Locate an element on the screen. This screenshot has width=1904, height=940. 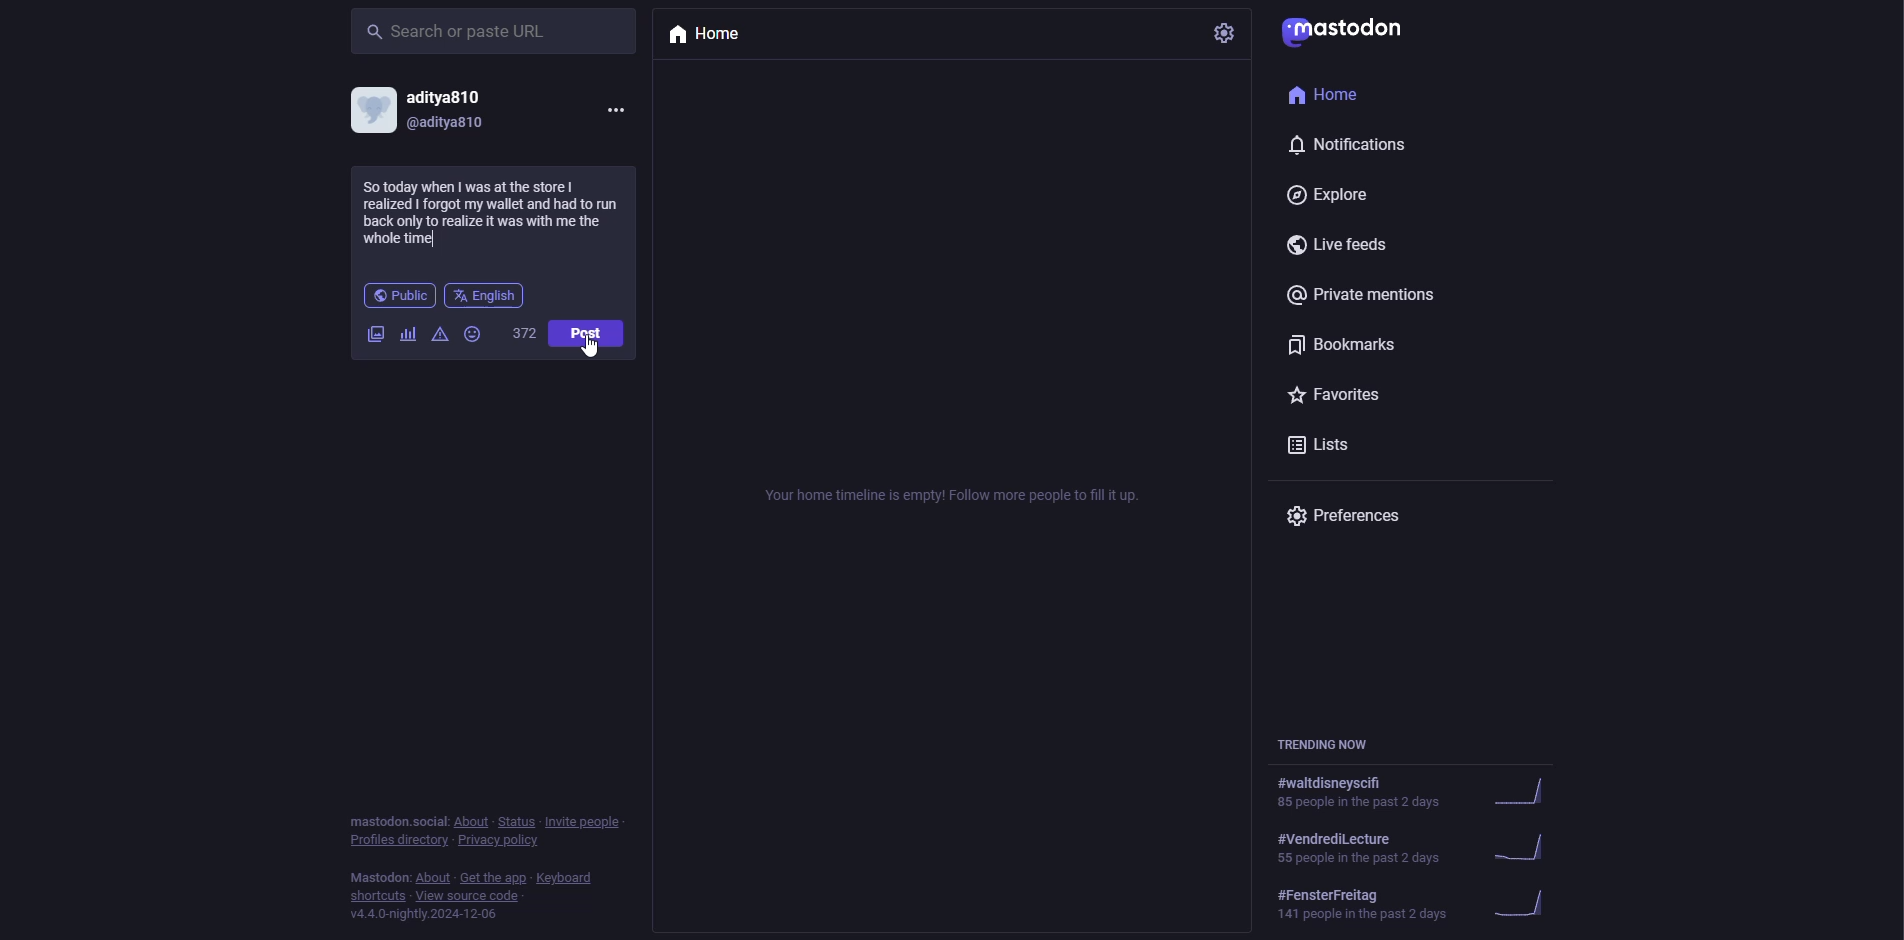
home is located at coordinates (1338, 98).